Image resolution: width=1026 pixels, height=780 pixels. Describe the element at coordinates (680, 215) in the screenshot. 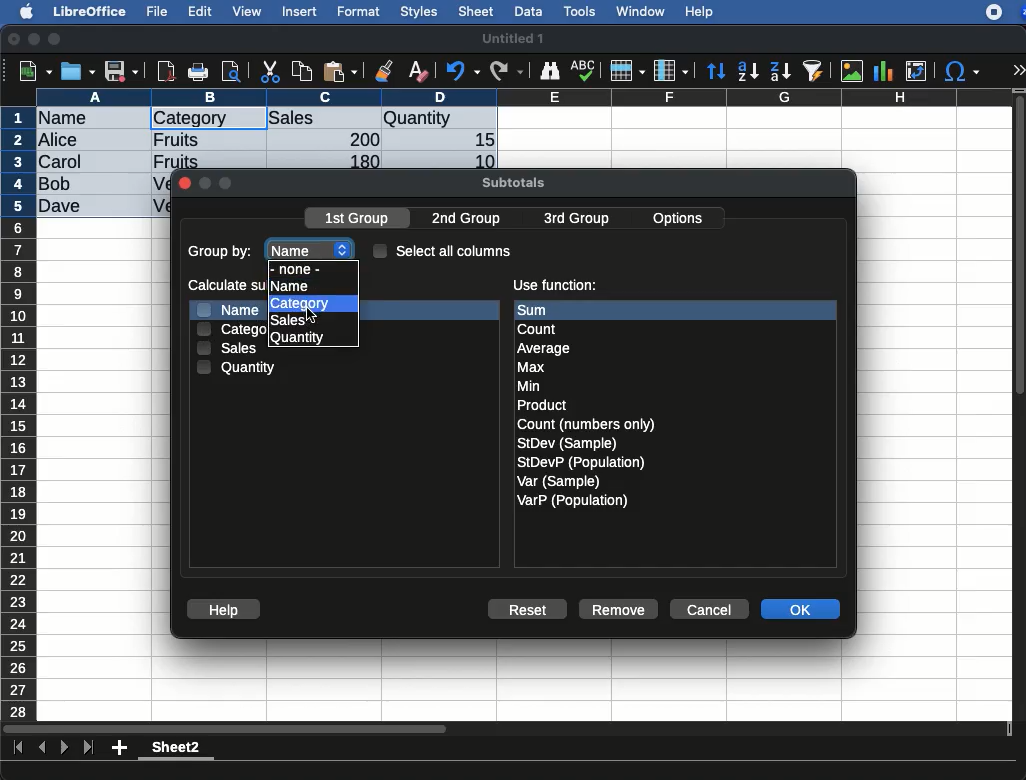

I see `options ` at that location.